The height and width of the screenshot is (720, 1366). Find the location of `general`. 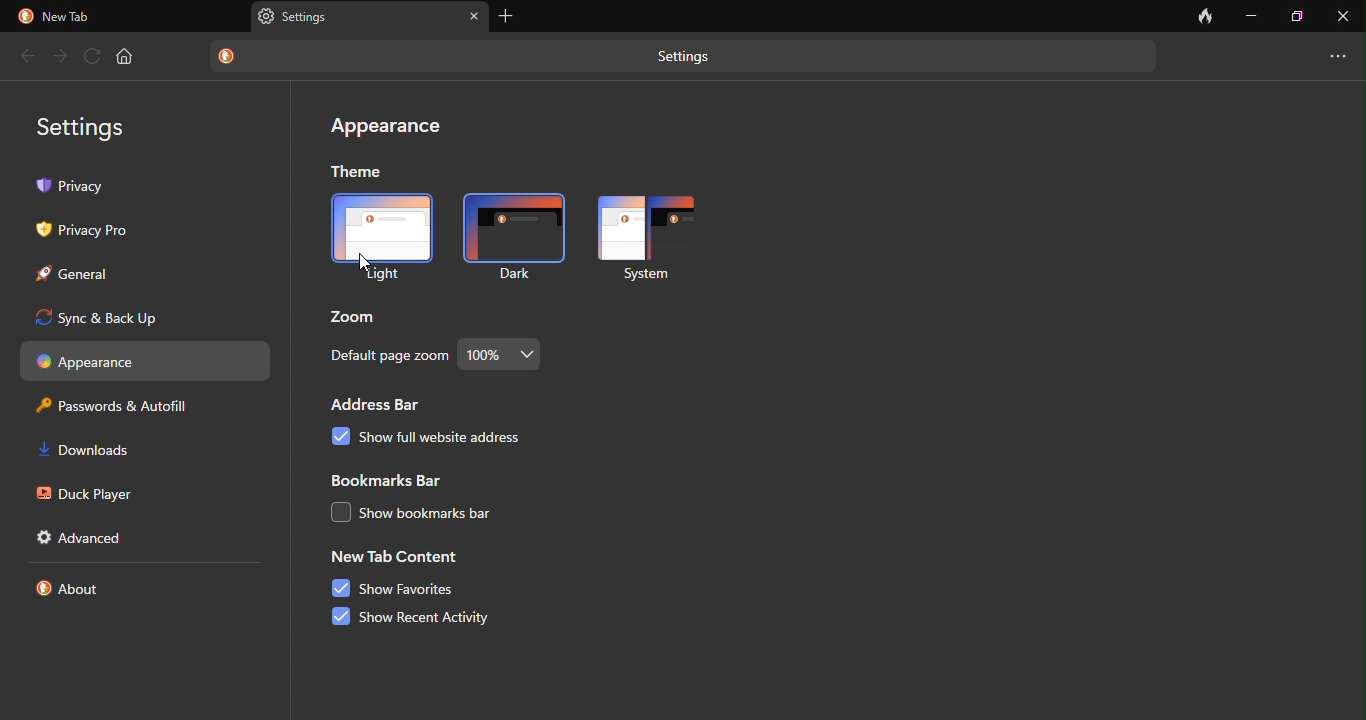

general is located at coordinates (85, 277).